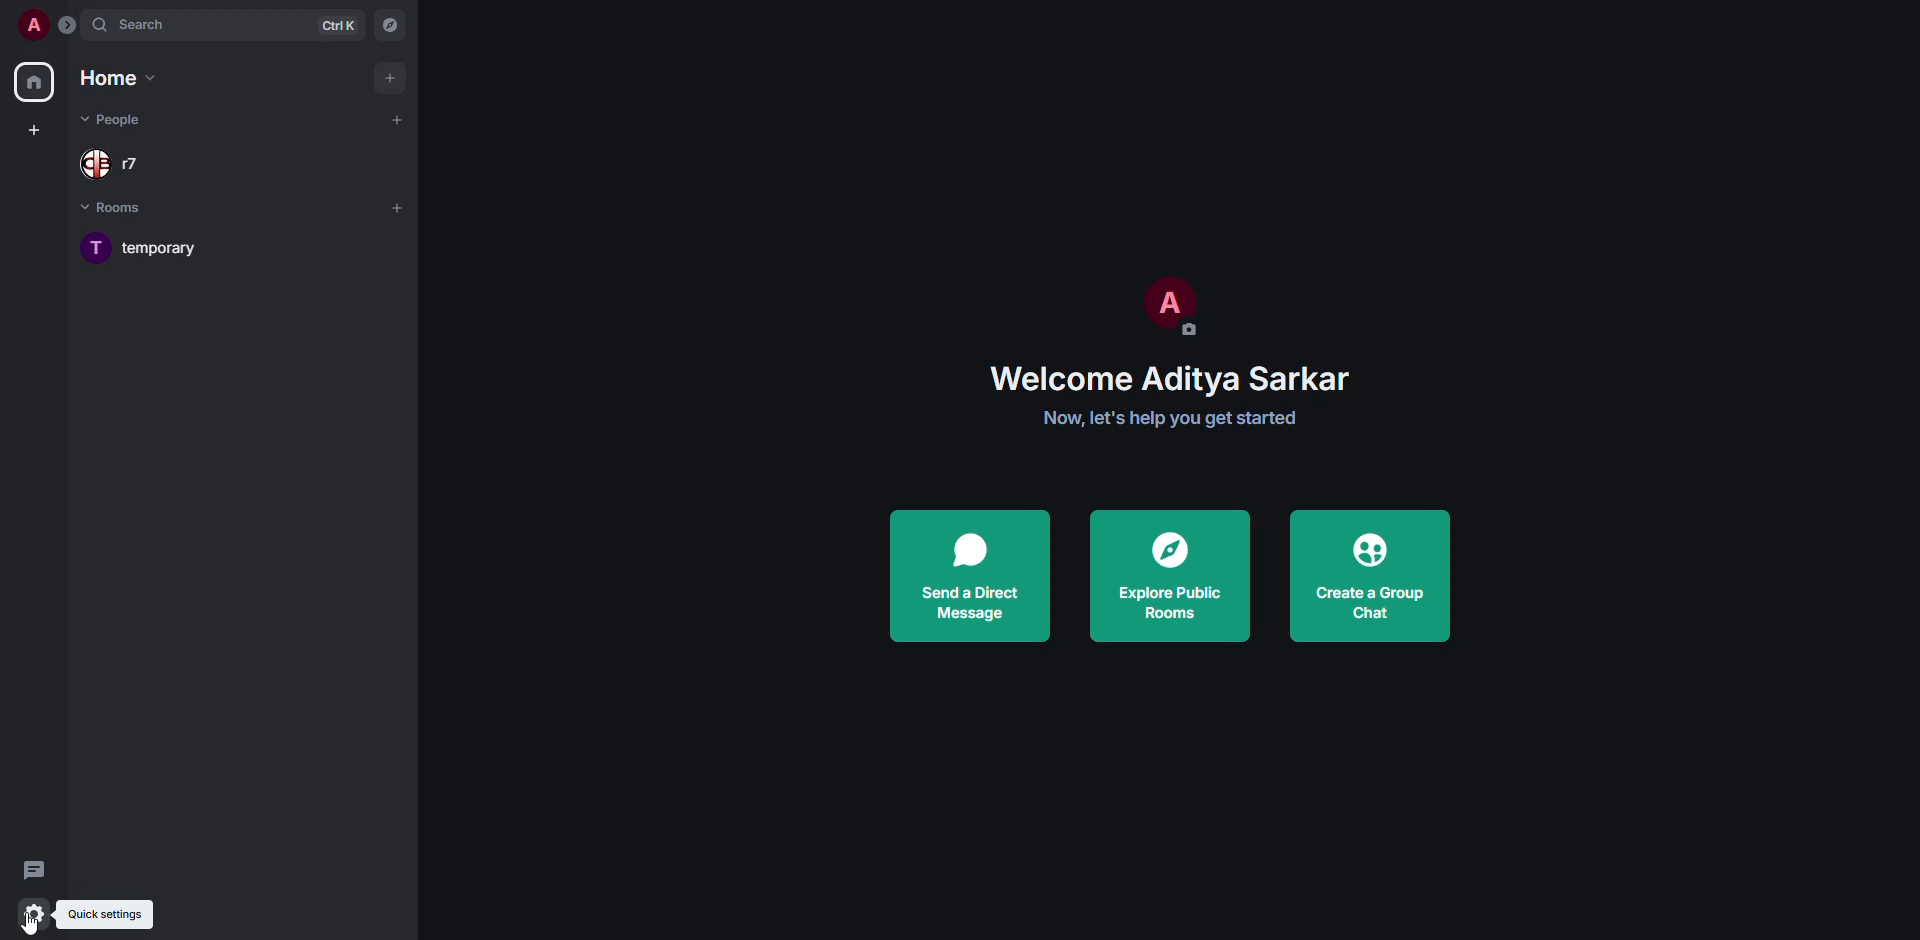 Image resolution: width=1920 pixels, height=940 pixels. What do you see at coordinates (34, 868) in the screenshot?
I see `threads` at bounding box center [34, 868].